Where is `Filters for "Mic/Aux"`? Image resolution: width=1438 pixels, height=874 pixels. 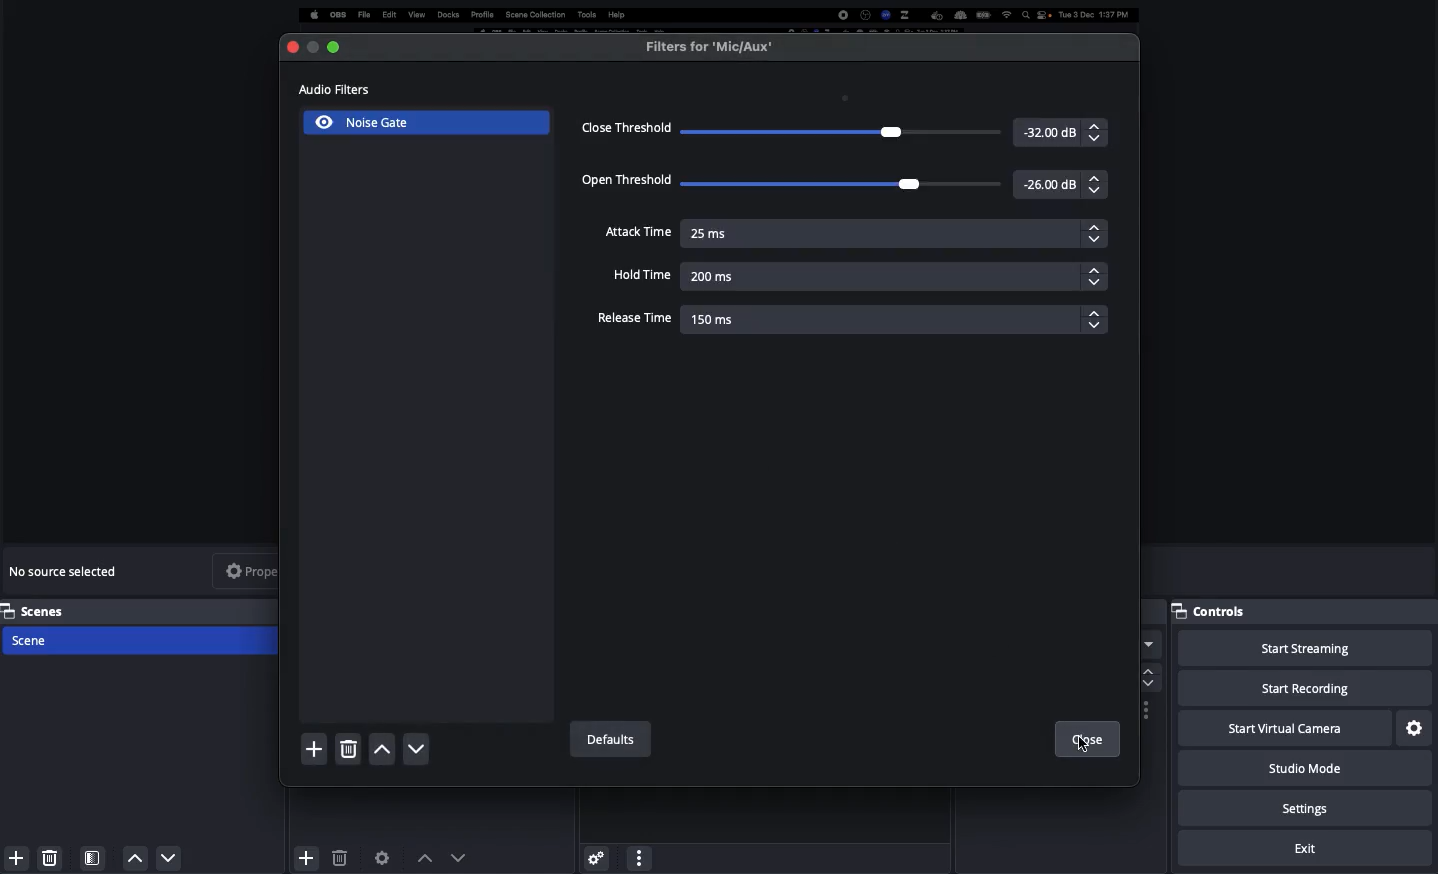
Filters for "Mic/Aux" is located at coordinates (710, 47).